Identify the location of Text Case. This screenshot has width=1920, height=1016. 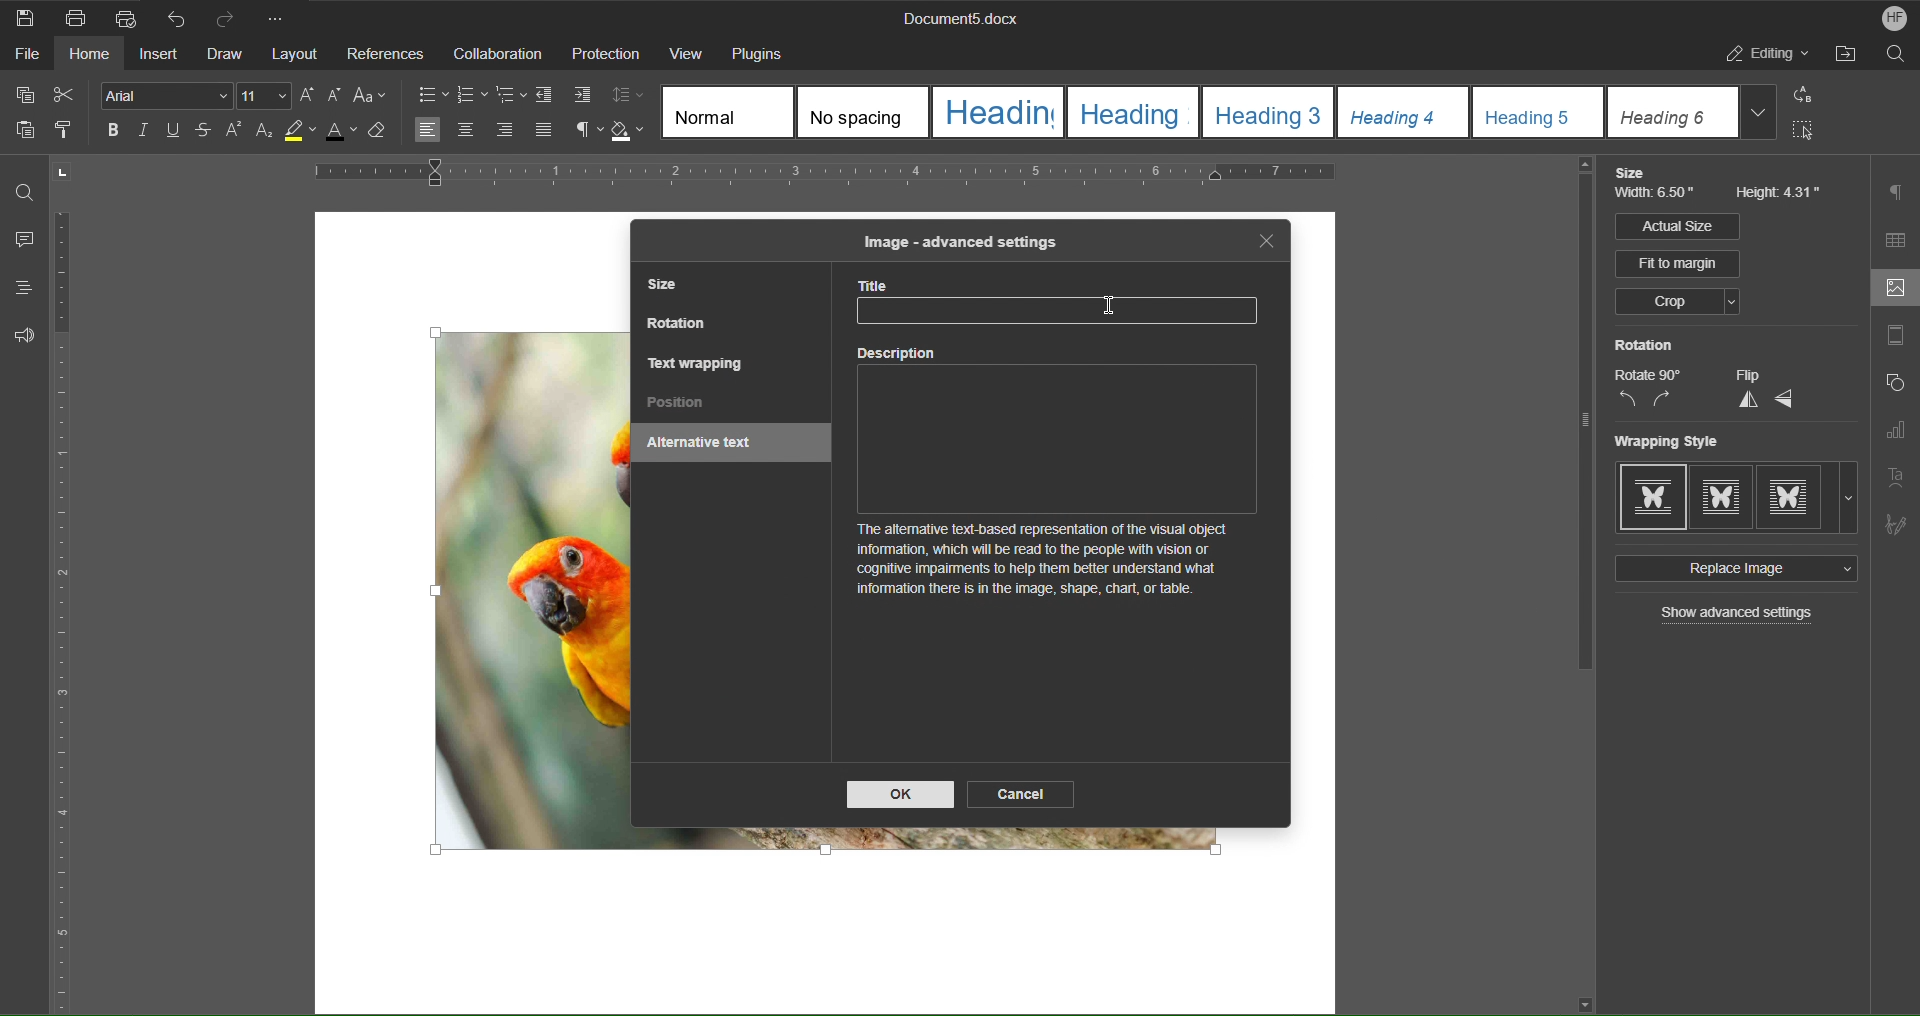
(373, 96).